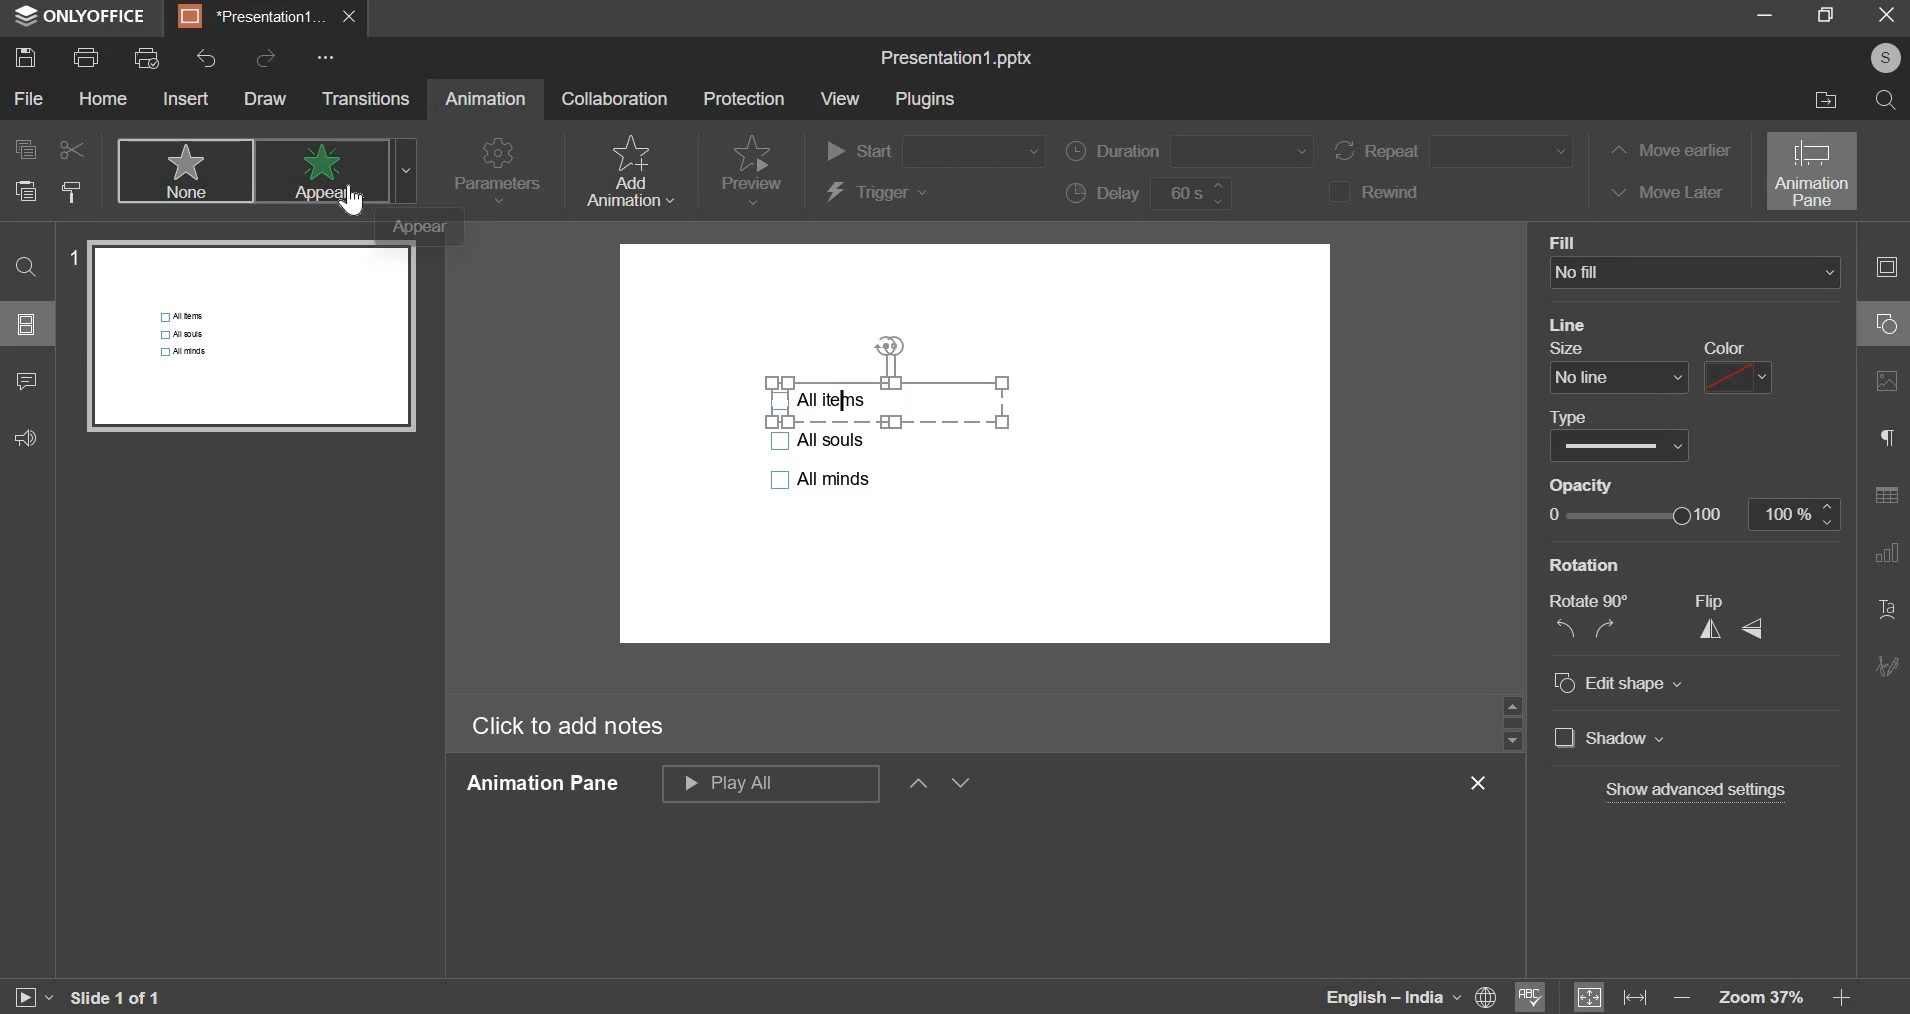 This screenshot has width=1910, height=1014. I want to click on view, so click(841, 99).